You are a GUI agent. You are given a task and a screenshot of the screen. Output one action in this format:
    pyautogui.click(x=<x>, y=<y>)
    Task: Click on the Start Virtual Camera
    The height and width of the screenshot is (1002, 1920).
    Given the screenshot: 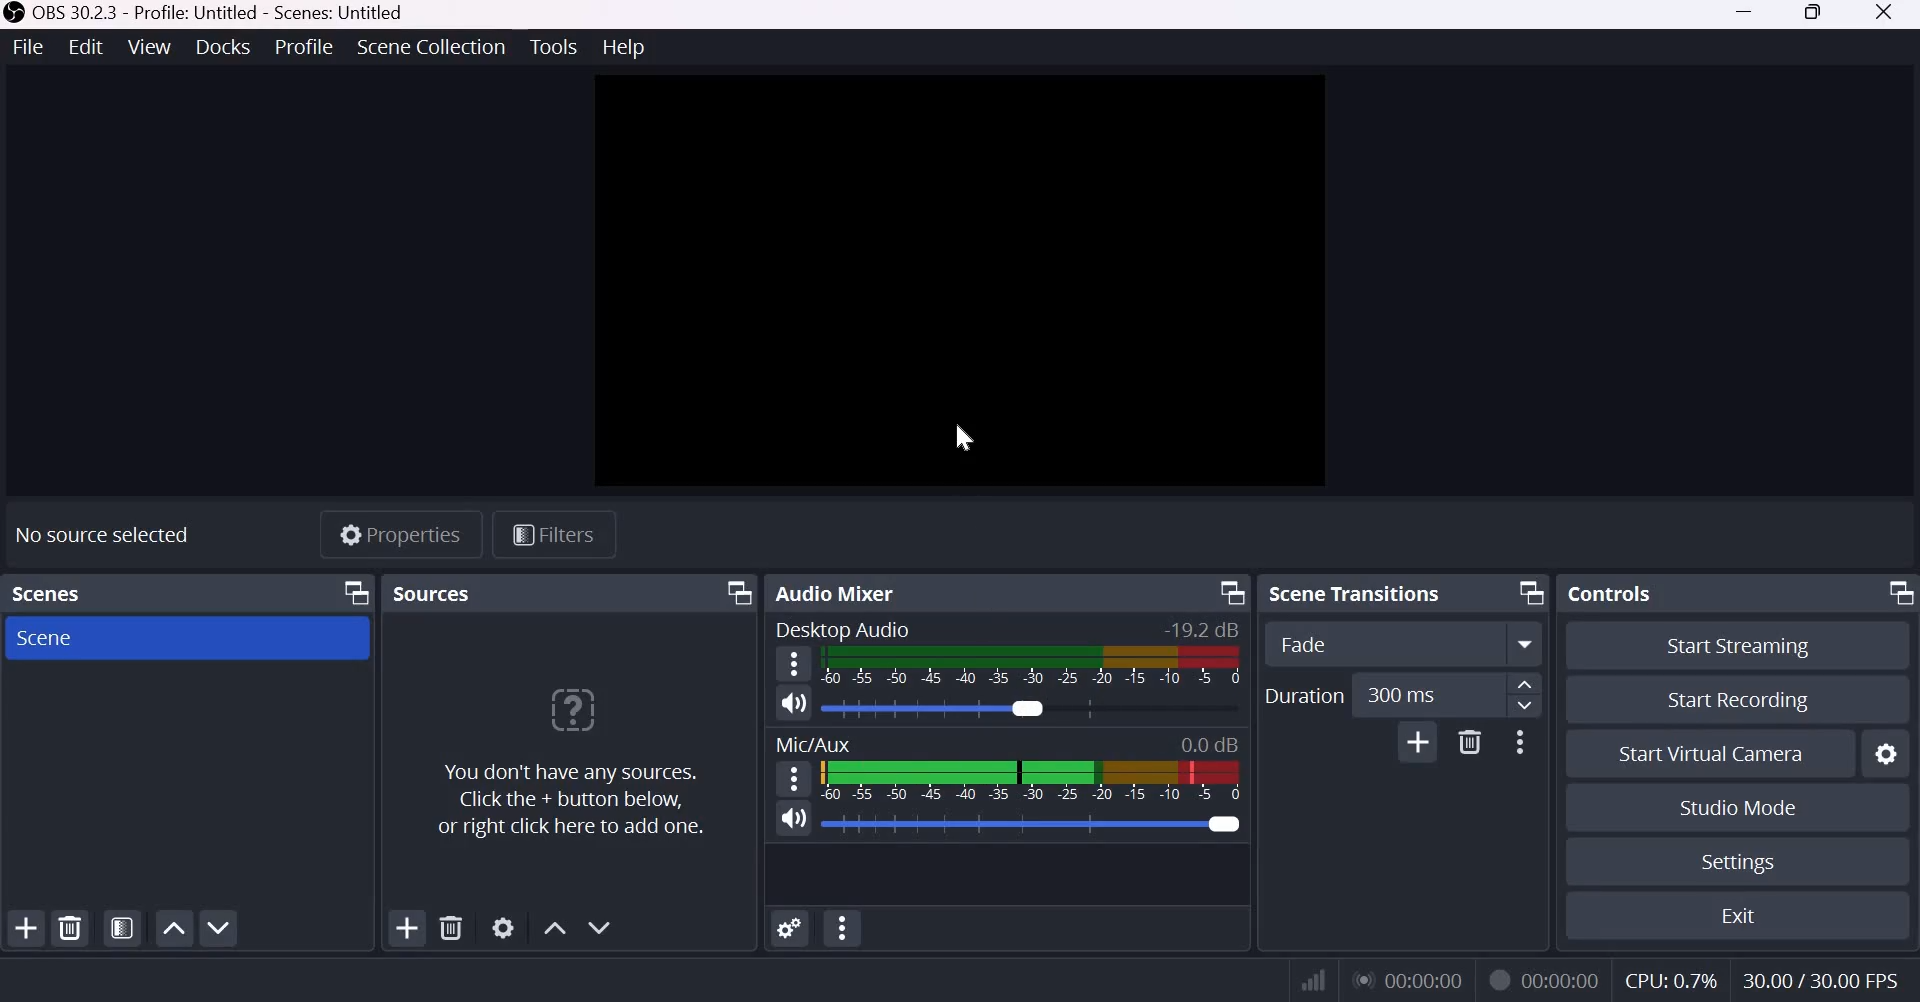 What is the action you would take?
    pyautogui.click(x=1712, y=755)
    